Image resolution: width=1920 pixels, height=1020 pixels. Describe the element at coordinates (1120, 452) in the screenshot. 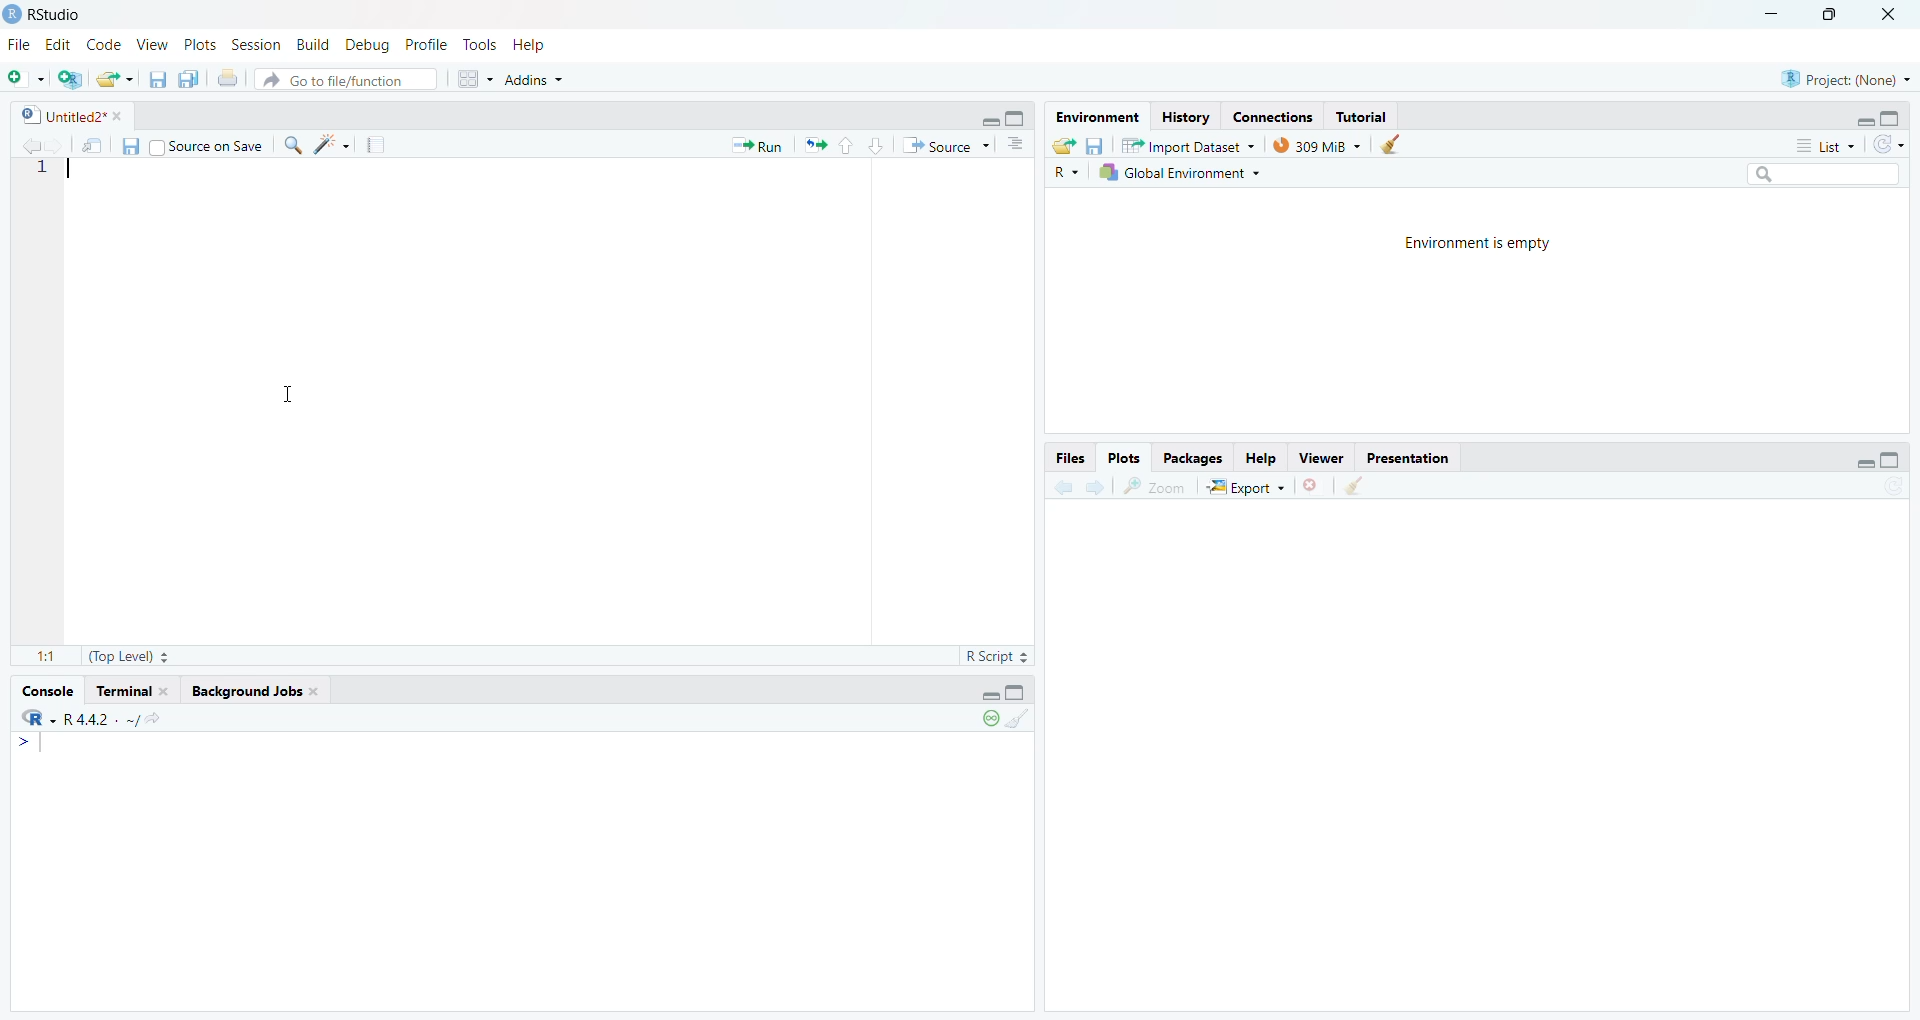

I see `Plots` at that location.